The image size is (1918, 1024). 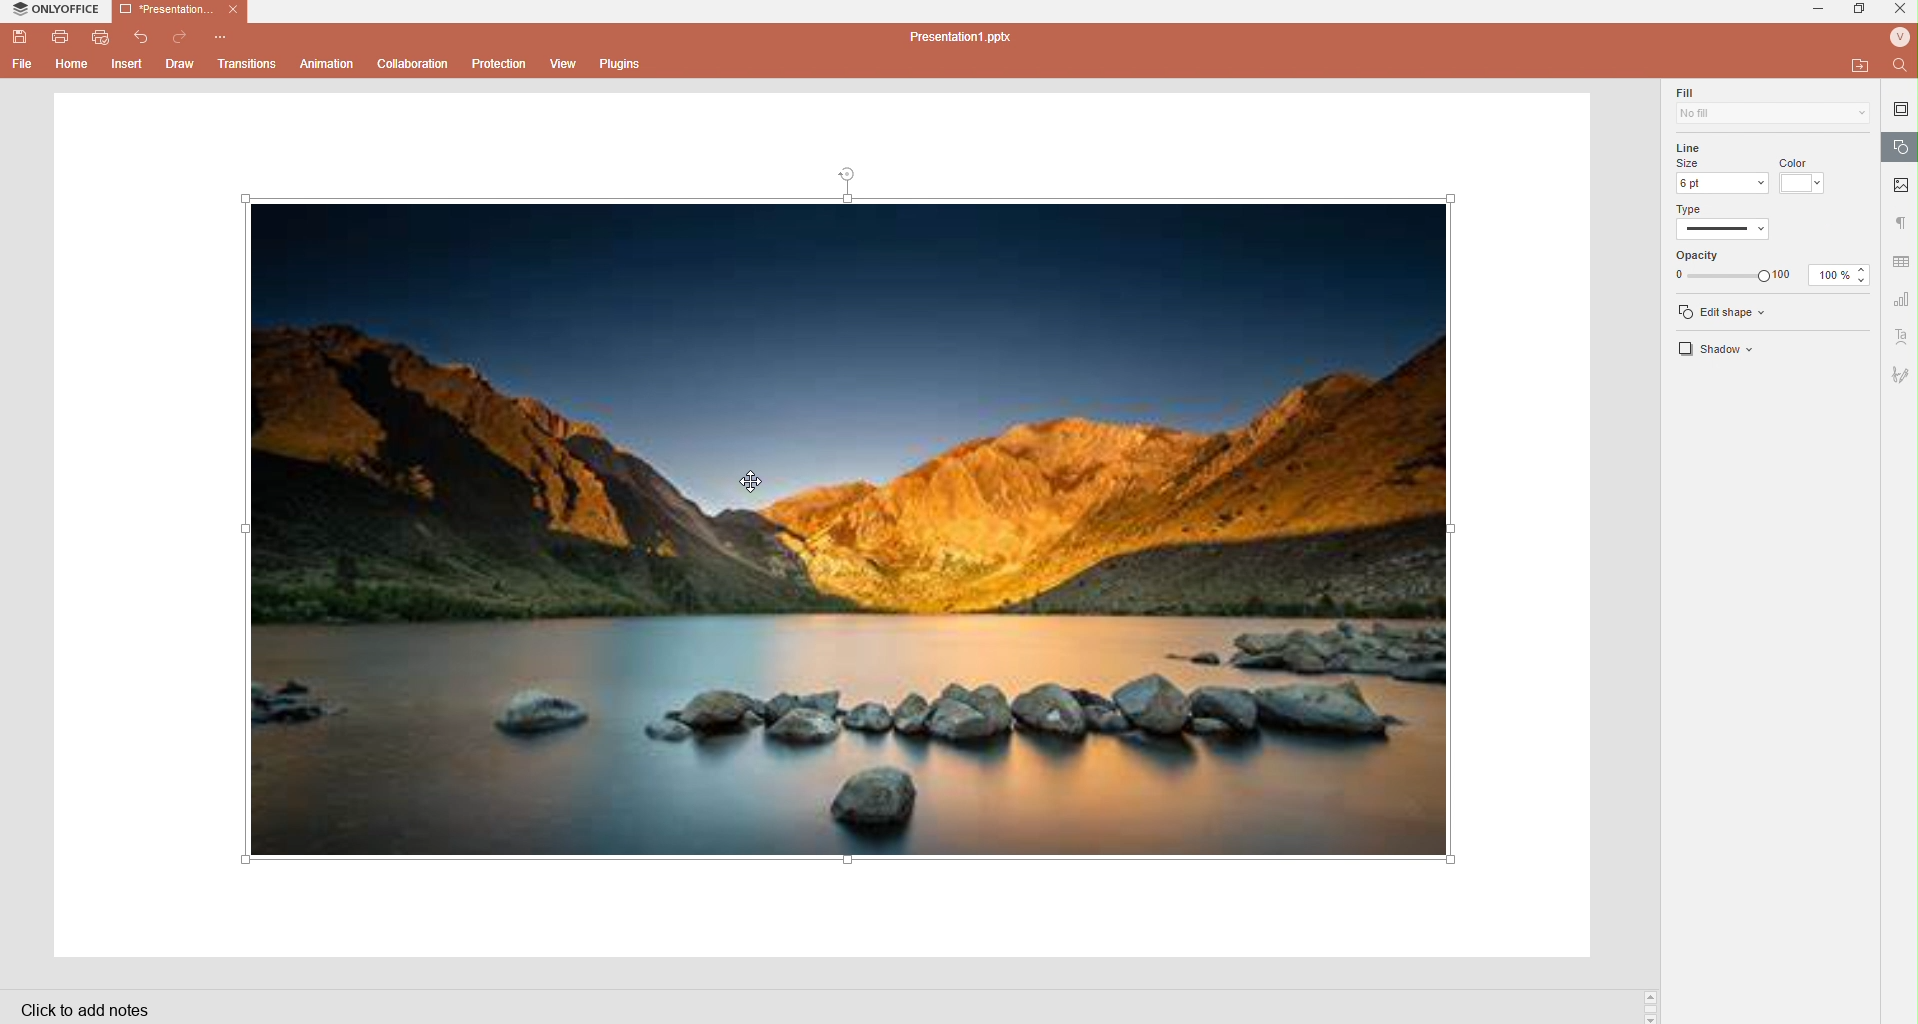 I want to click on Close, so click(x=1901, y=12).